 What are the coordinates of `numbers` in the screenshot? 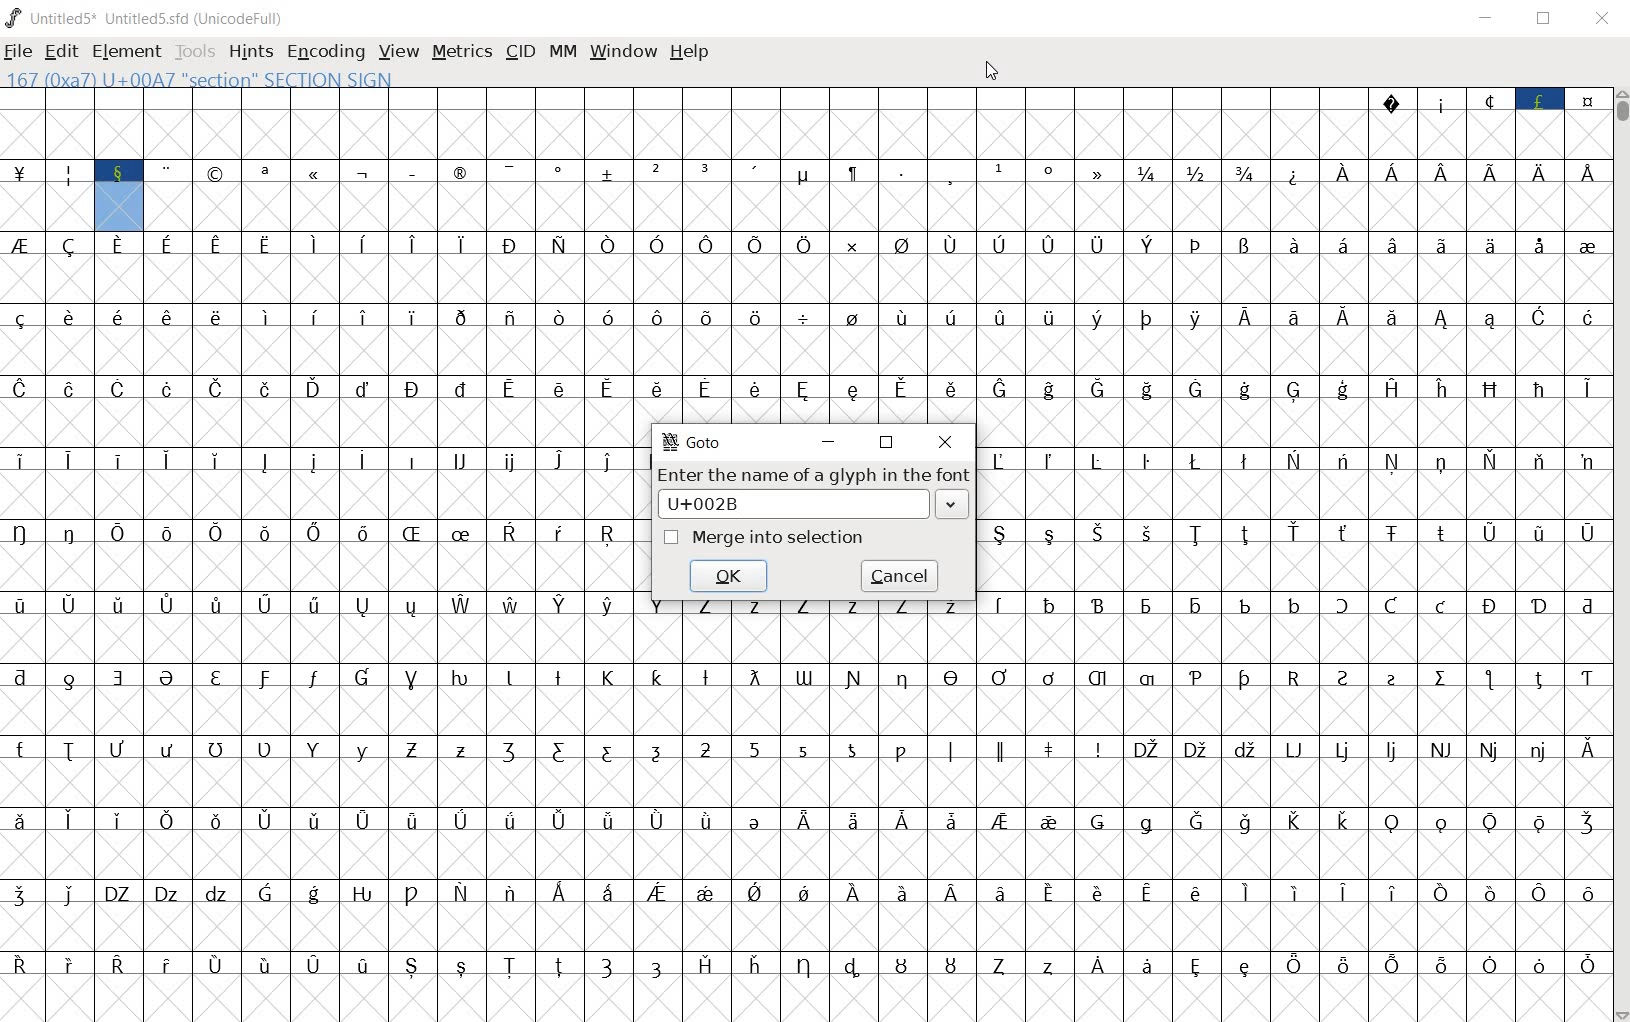 It's located at (682, 197).